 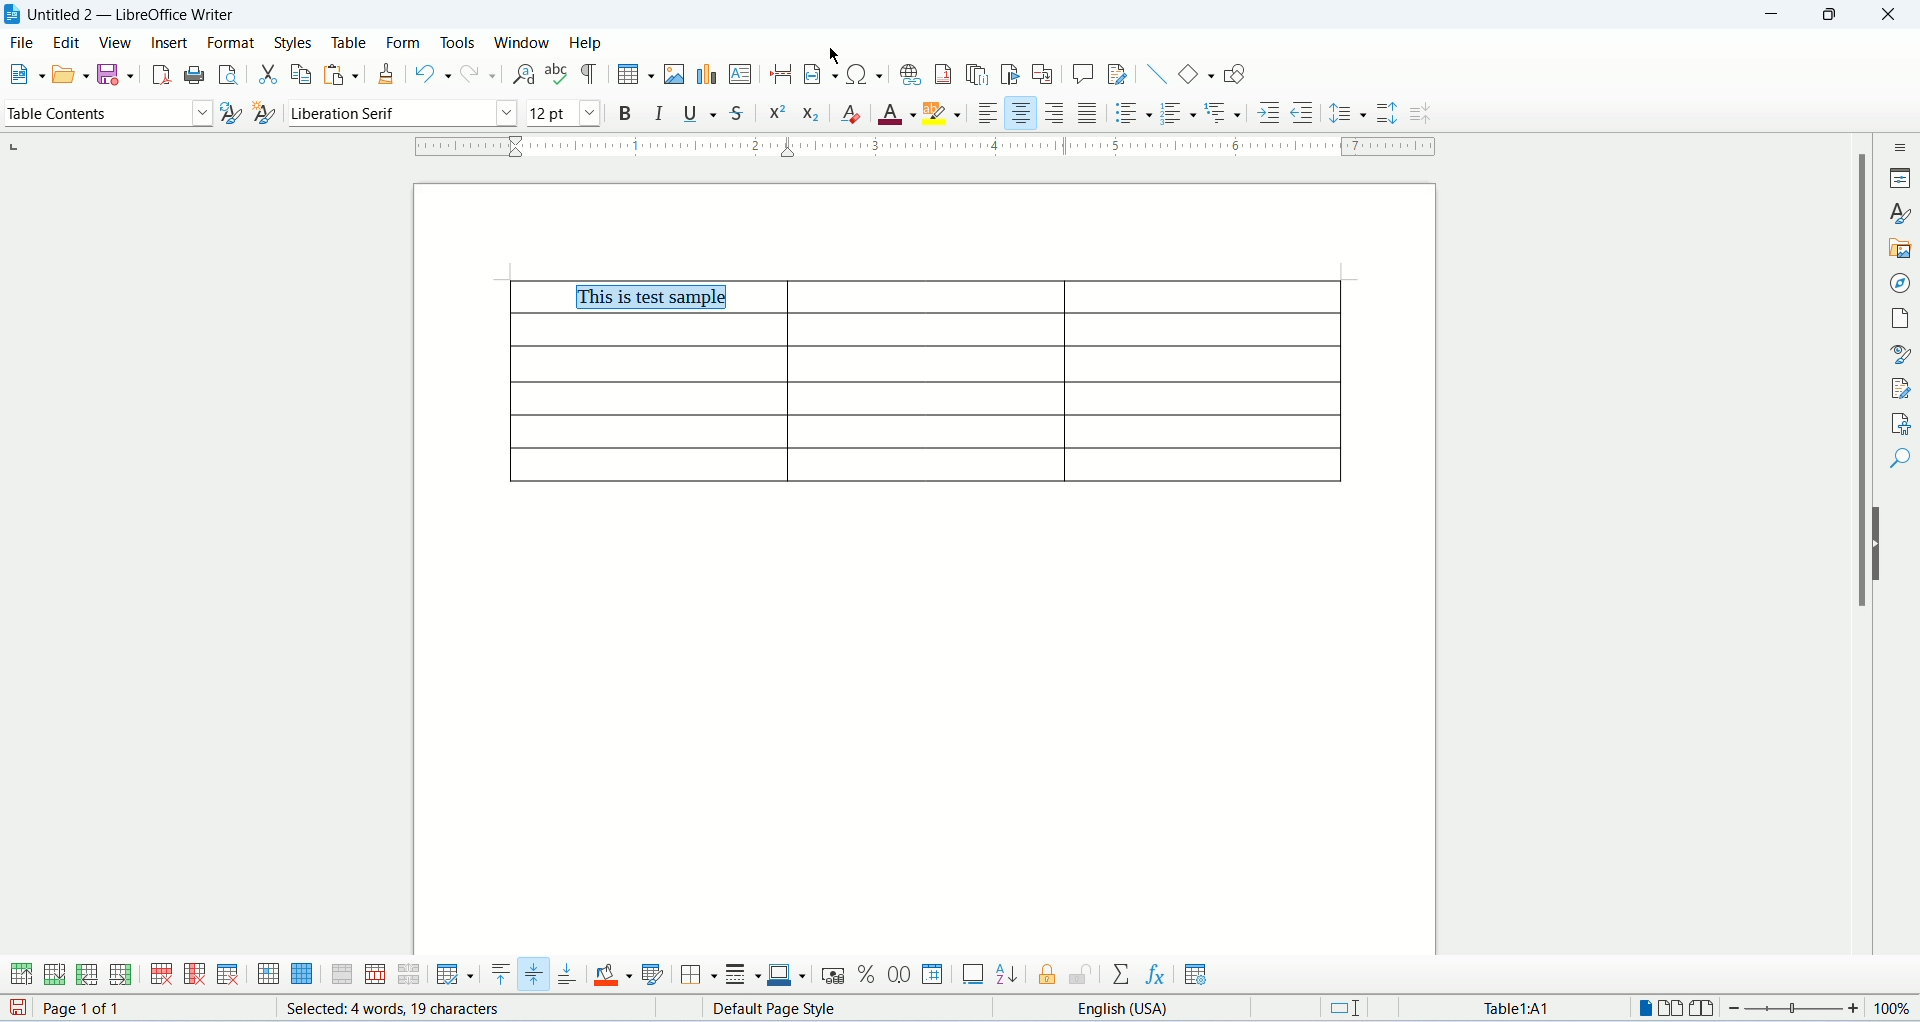 What do you see at coordinates (991, 113) in the screenshot?
I see `align left` at bounding box center [991, 113].